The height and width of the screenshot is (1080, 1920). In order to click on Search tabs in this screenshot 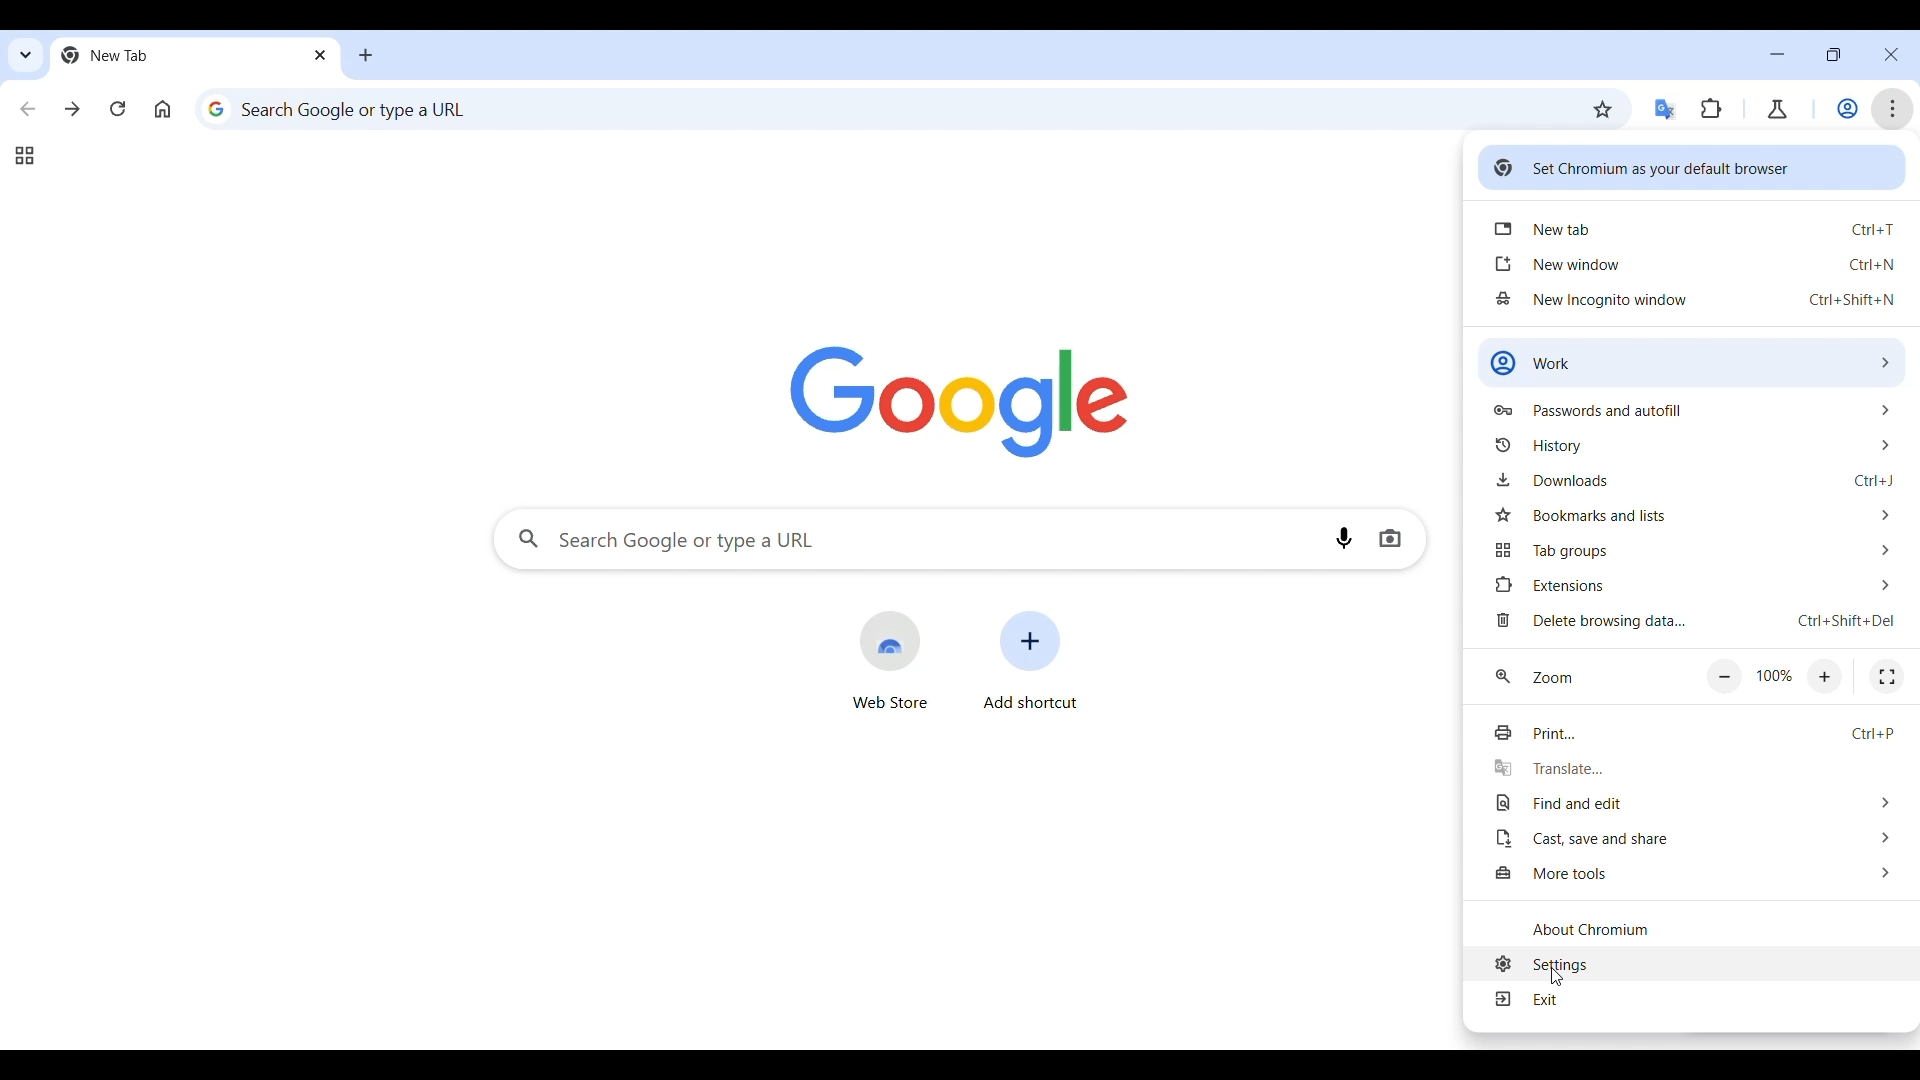, I will do `click(27, 55)`.